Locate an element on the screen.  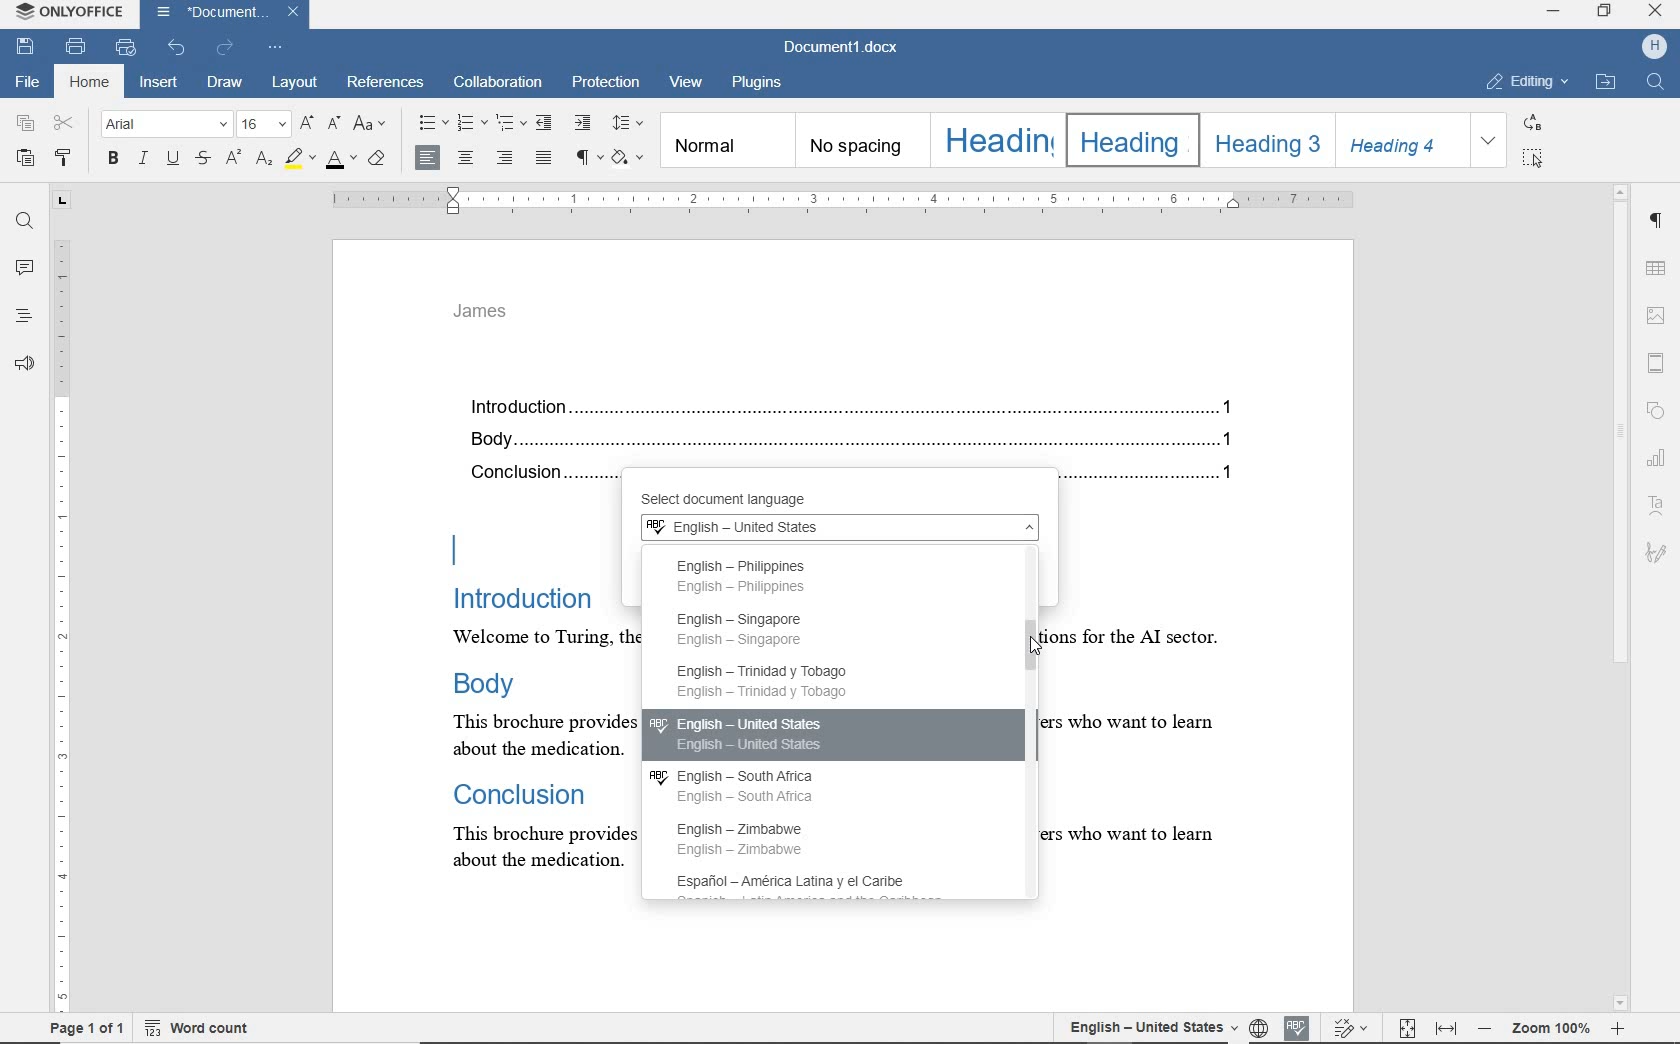
header & footer is located at coordinates (1660, 362).